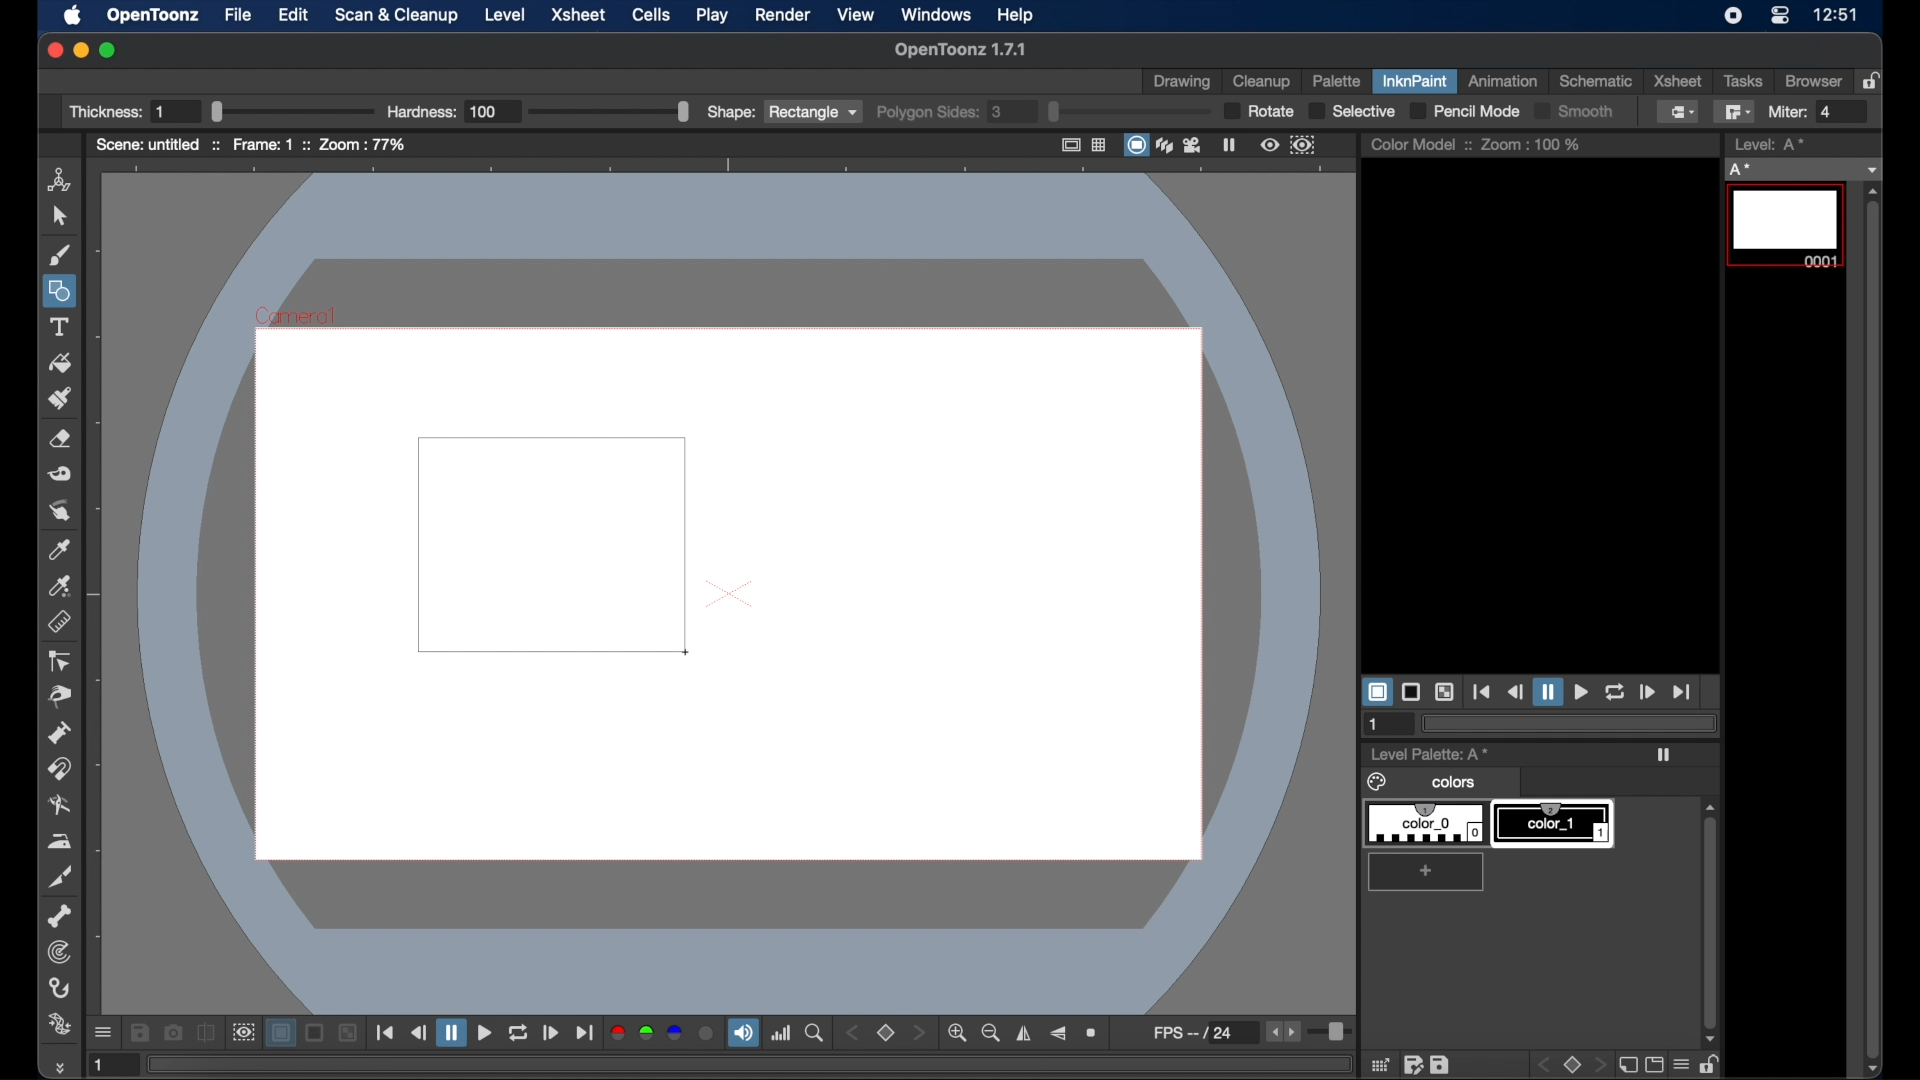 The image size is (1920, 1080). Describe the element at coordinates (103, 1034) in the screenshot. I see `more options` at that location.